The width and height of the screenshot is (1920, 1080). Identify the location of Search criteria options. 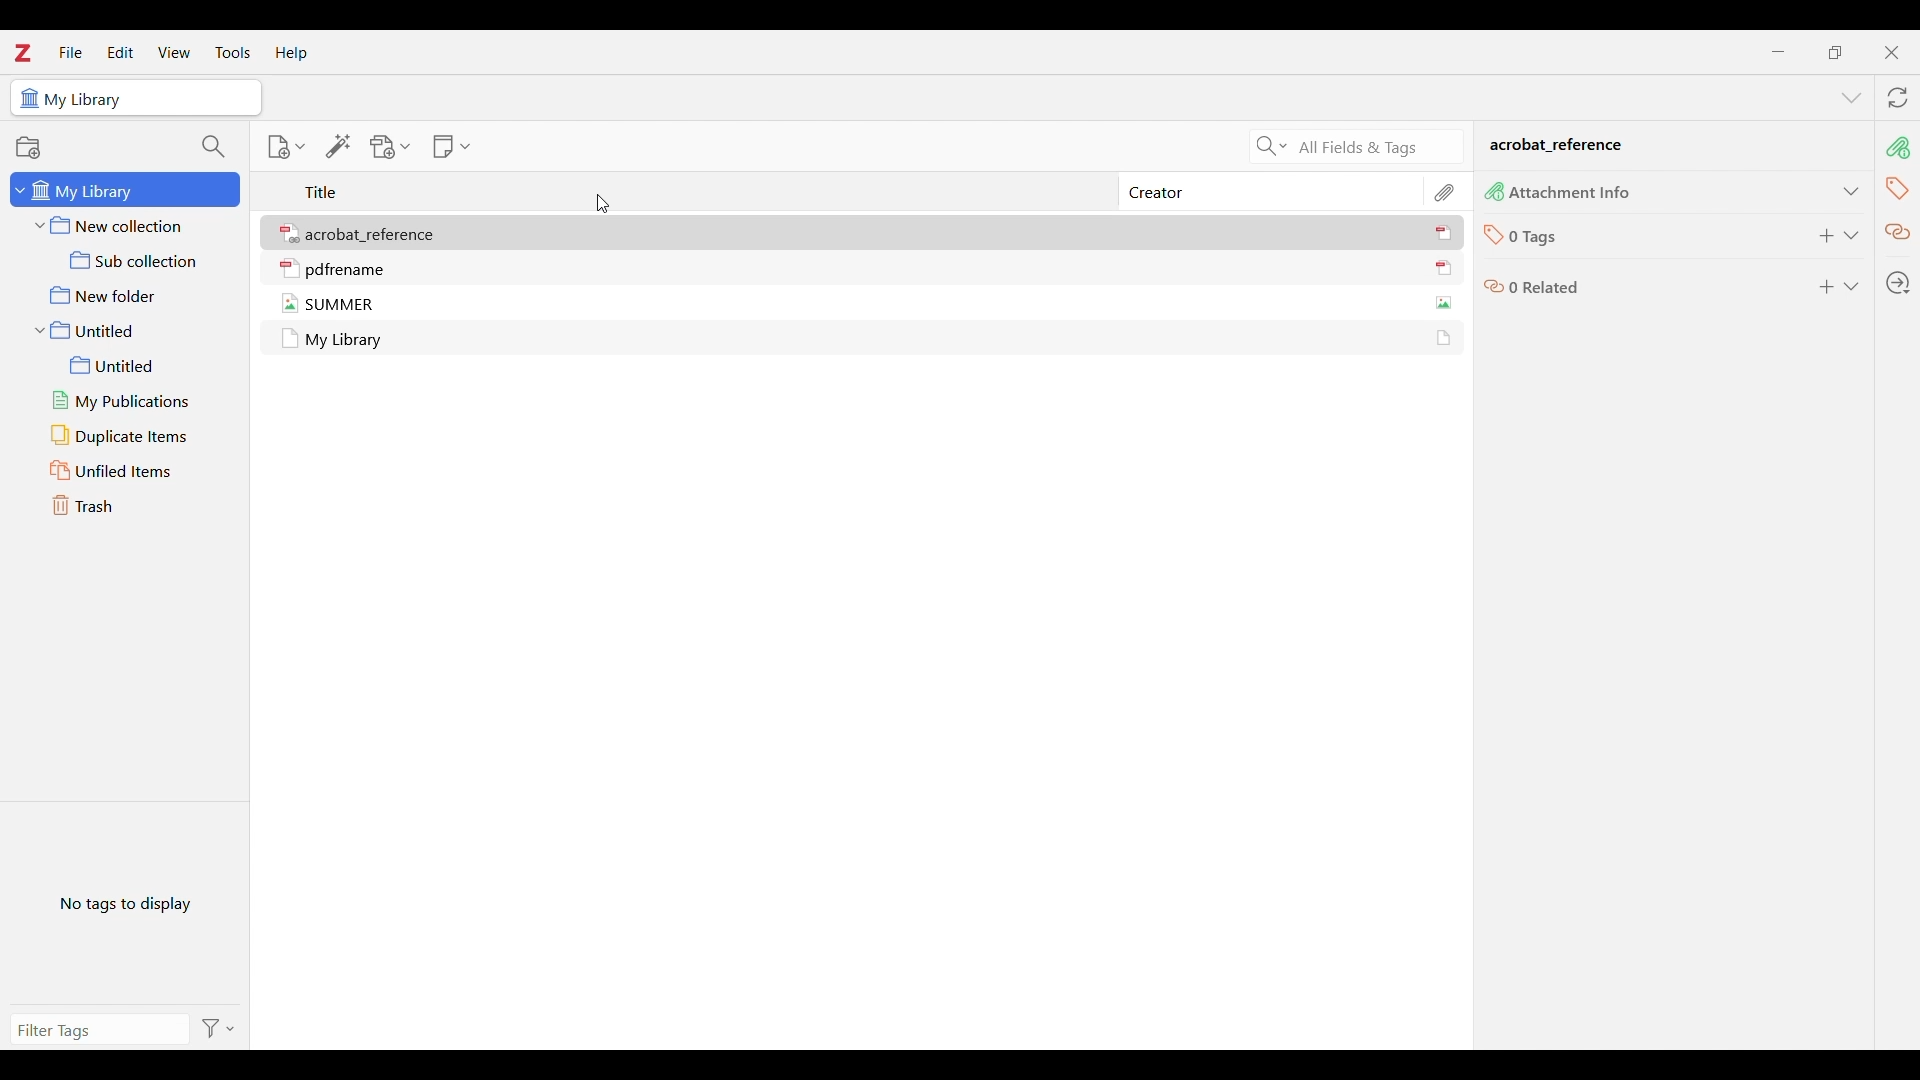
(1272, 146).